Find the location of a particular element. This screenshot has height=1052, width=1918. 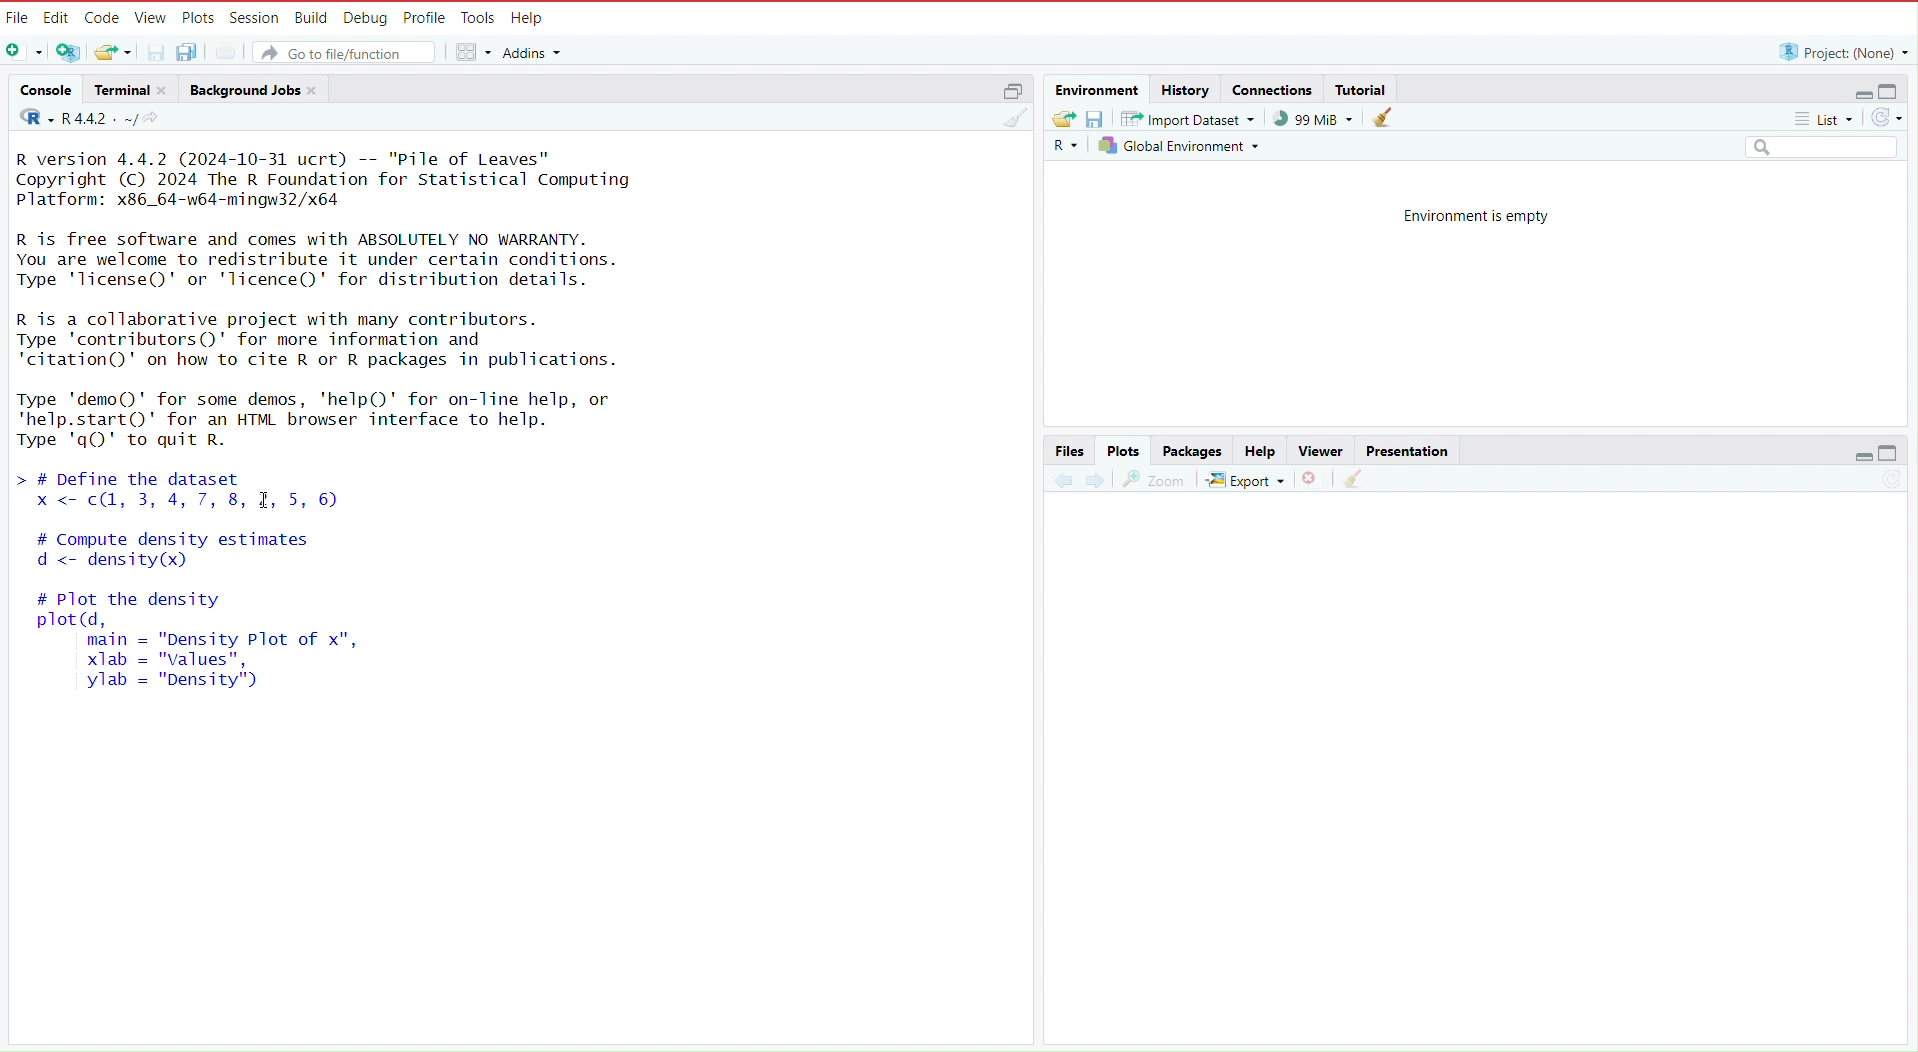

file is located at coordinates (18, 16).